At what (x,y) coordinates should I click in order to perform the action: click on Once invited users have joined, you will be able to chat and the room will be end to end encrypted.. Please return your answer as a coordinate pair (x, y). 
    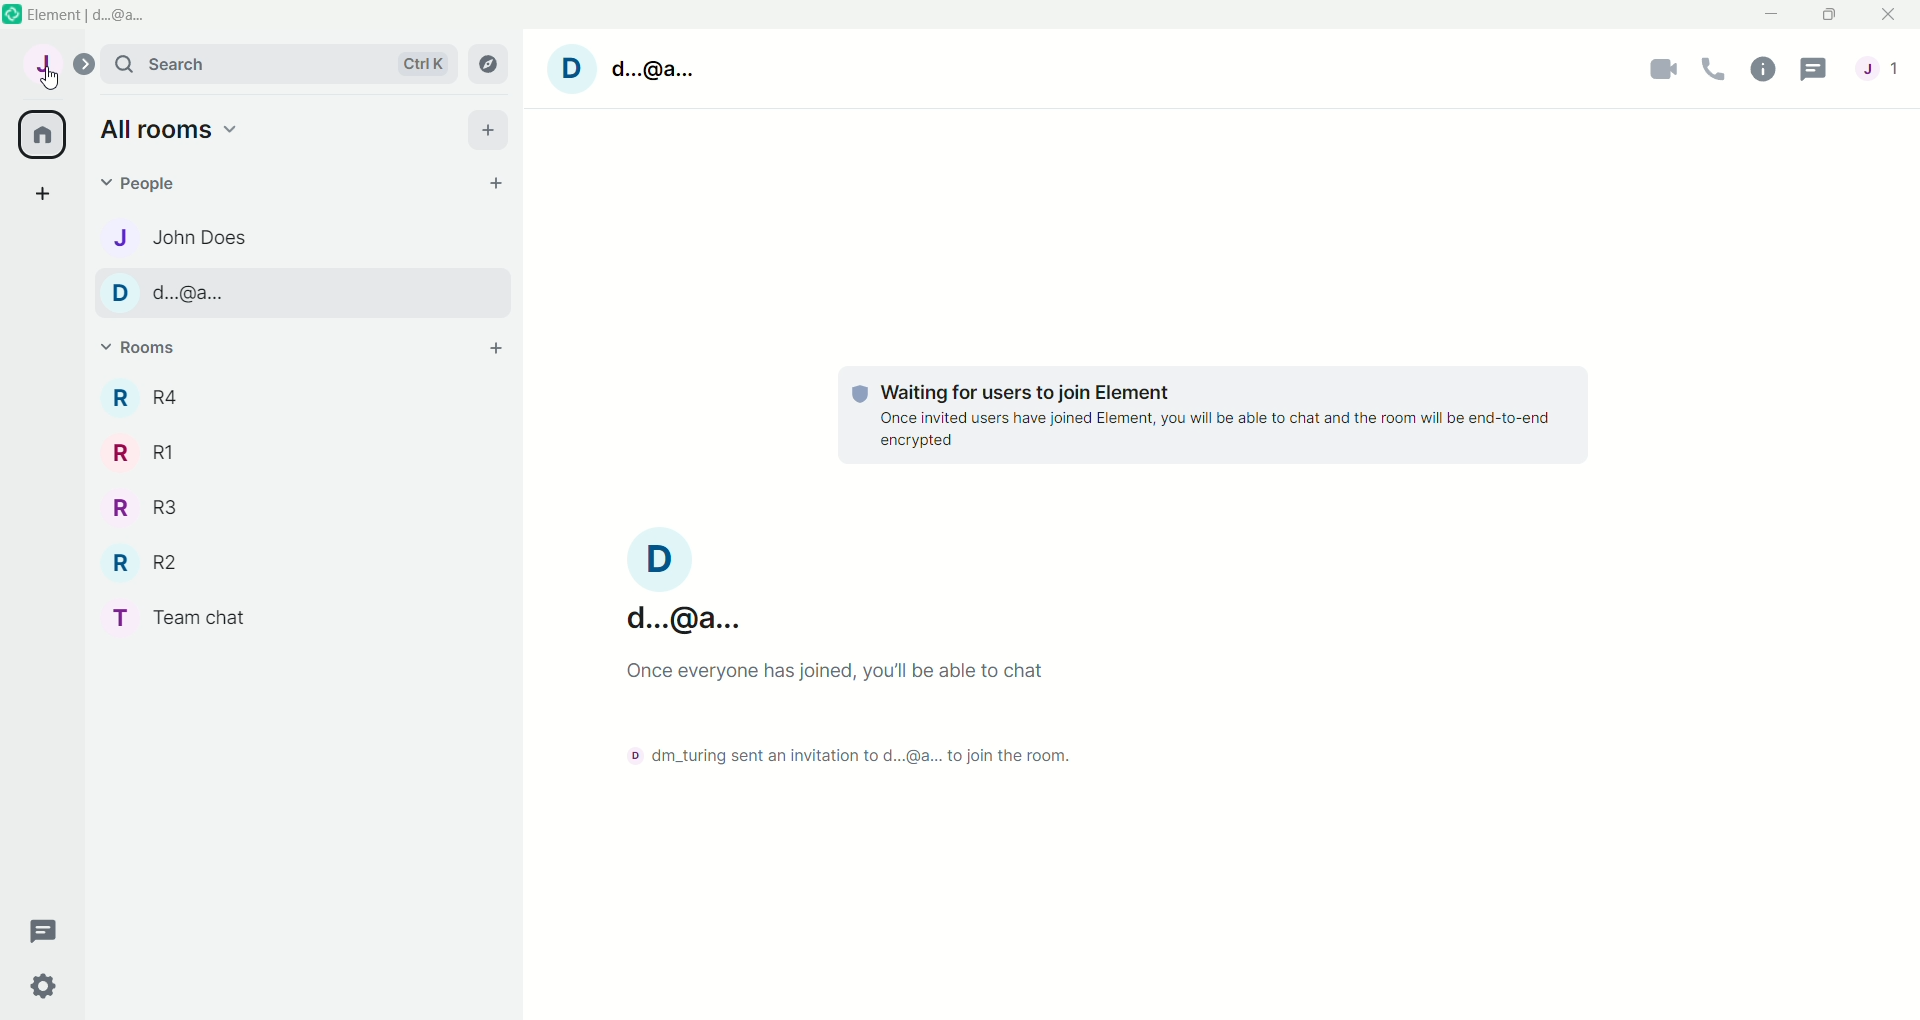
    Looking at the image, I should click on (1220, 432).